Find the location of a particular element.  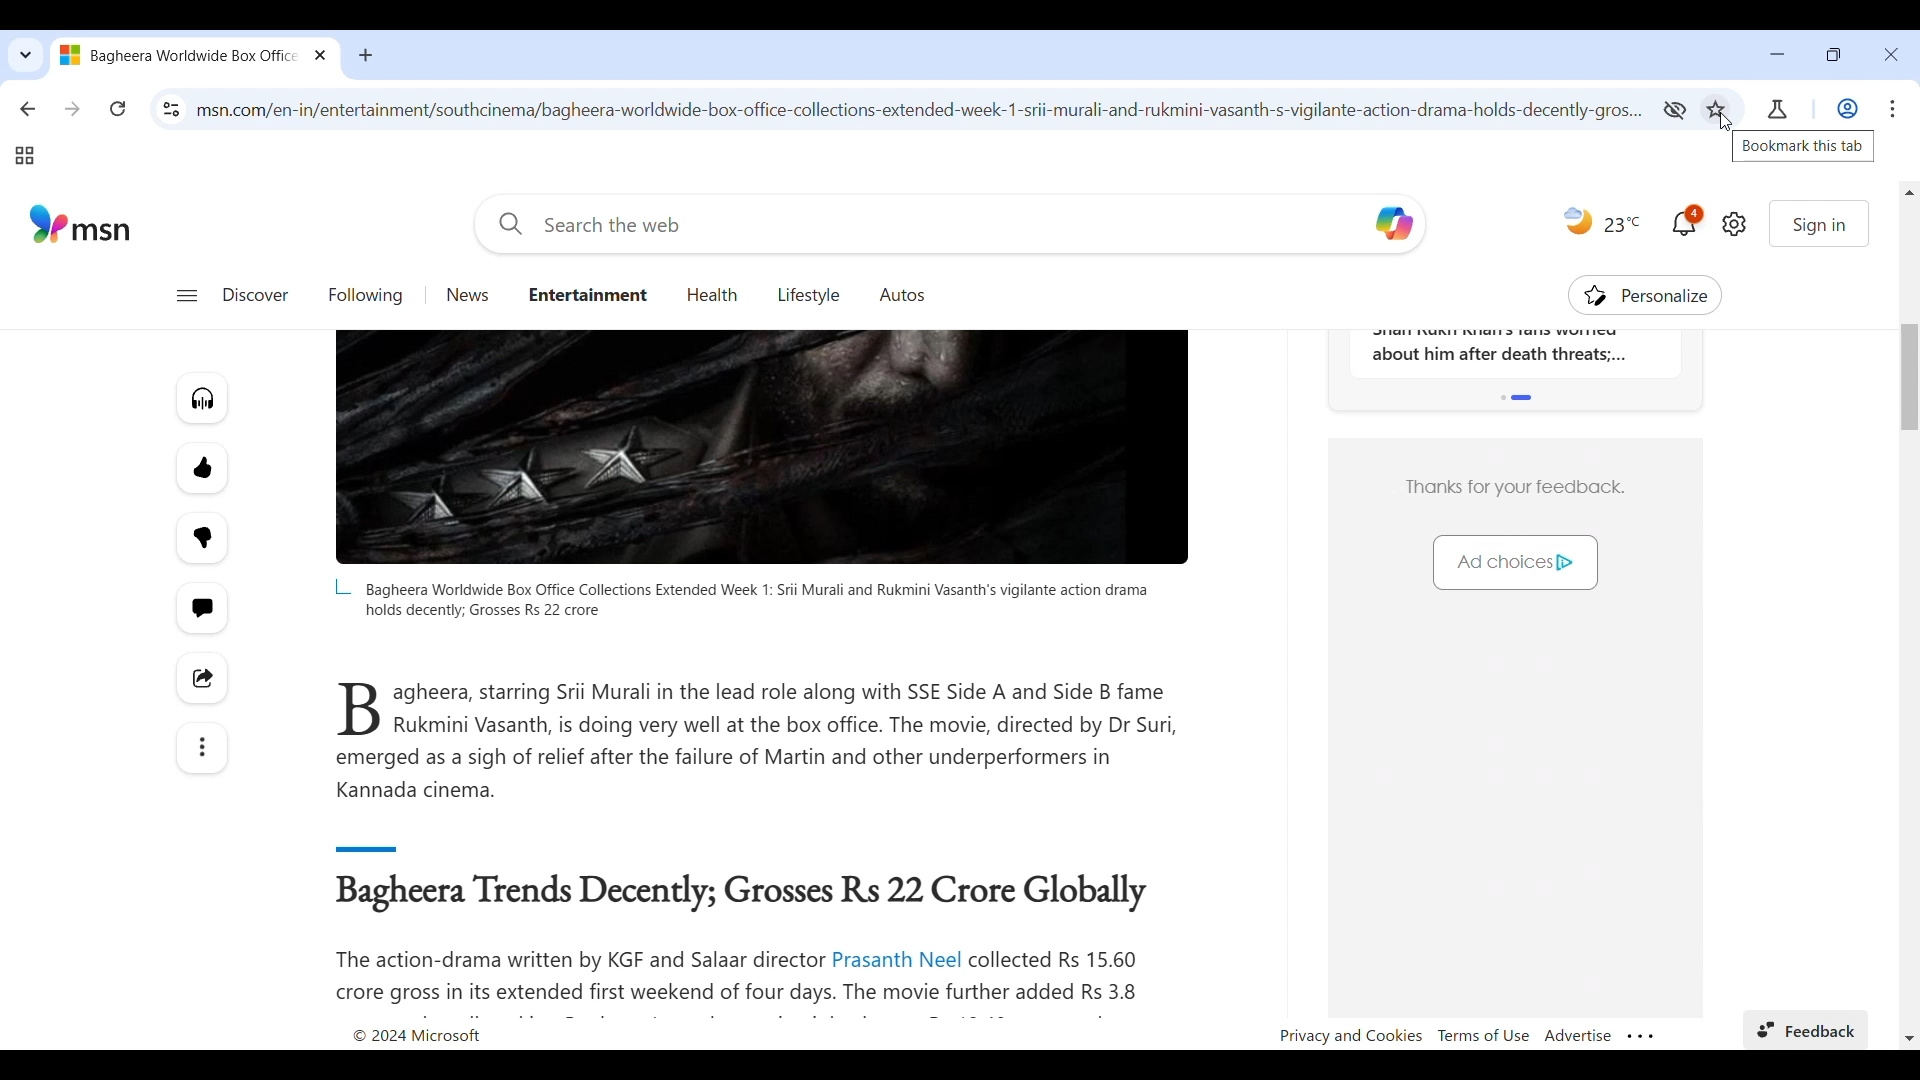

Current temperature is located at coordinates (1623, 224).